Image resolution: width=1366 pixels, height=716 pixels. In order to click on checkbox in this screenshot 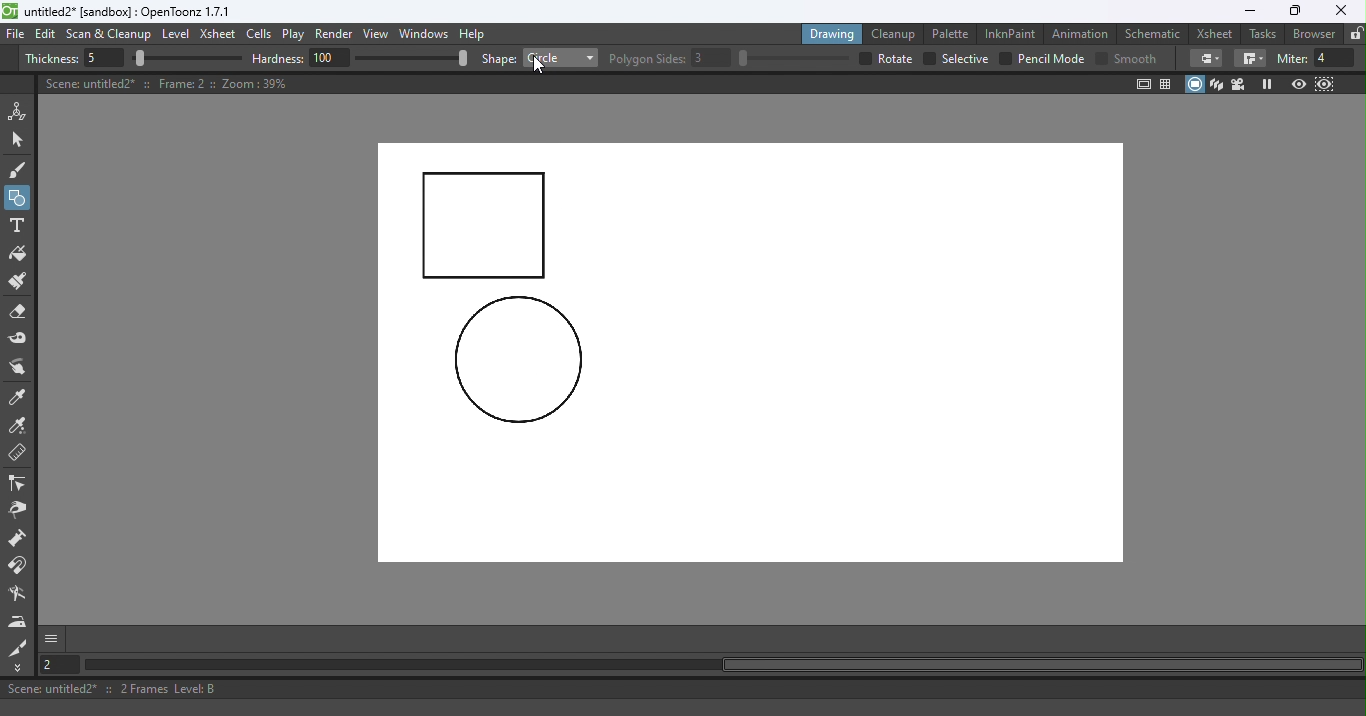, I will do `click(928, 59)`.